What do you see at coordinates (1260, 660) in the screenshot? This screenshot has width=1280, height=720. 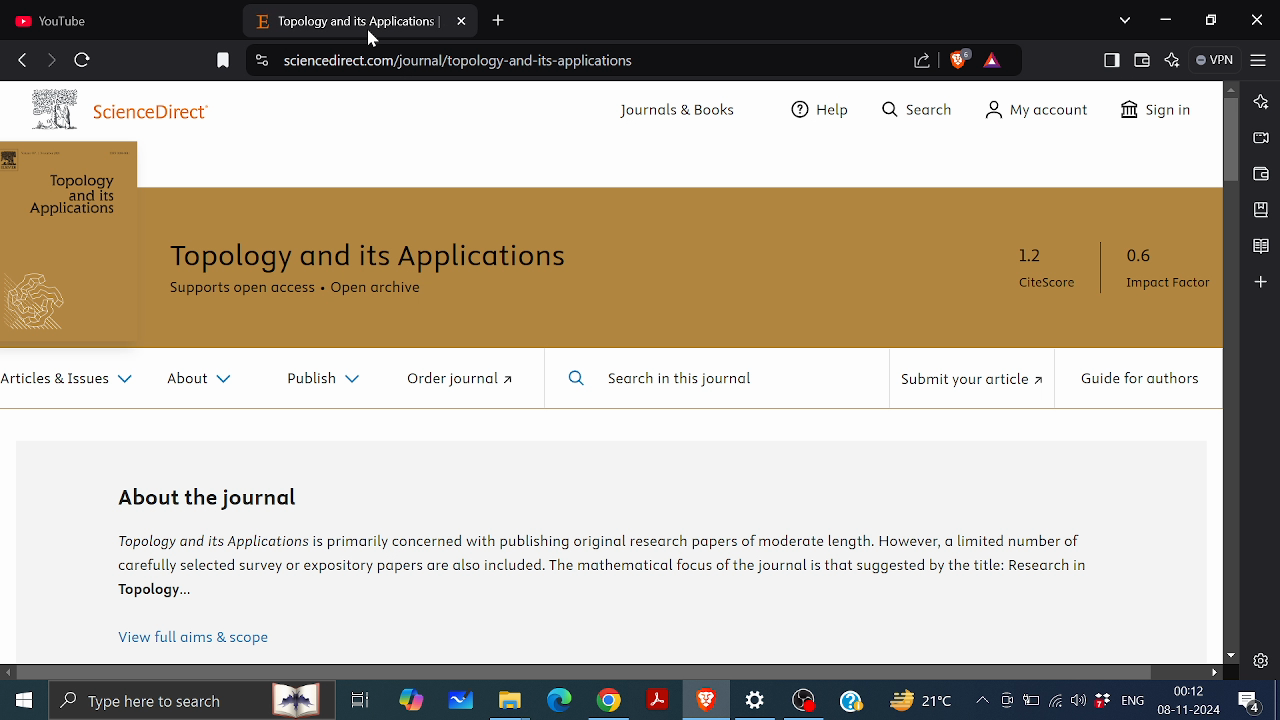 I see `Settings` at bounding box center [1260, 660].